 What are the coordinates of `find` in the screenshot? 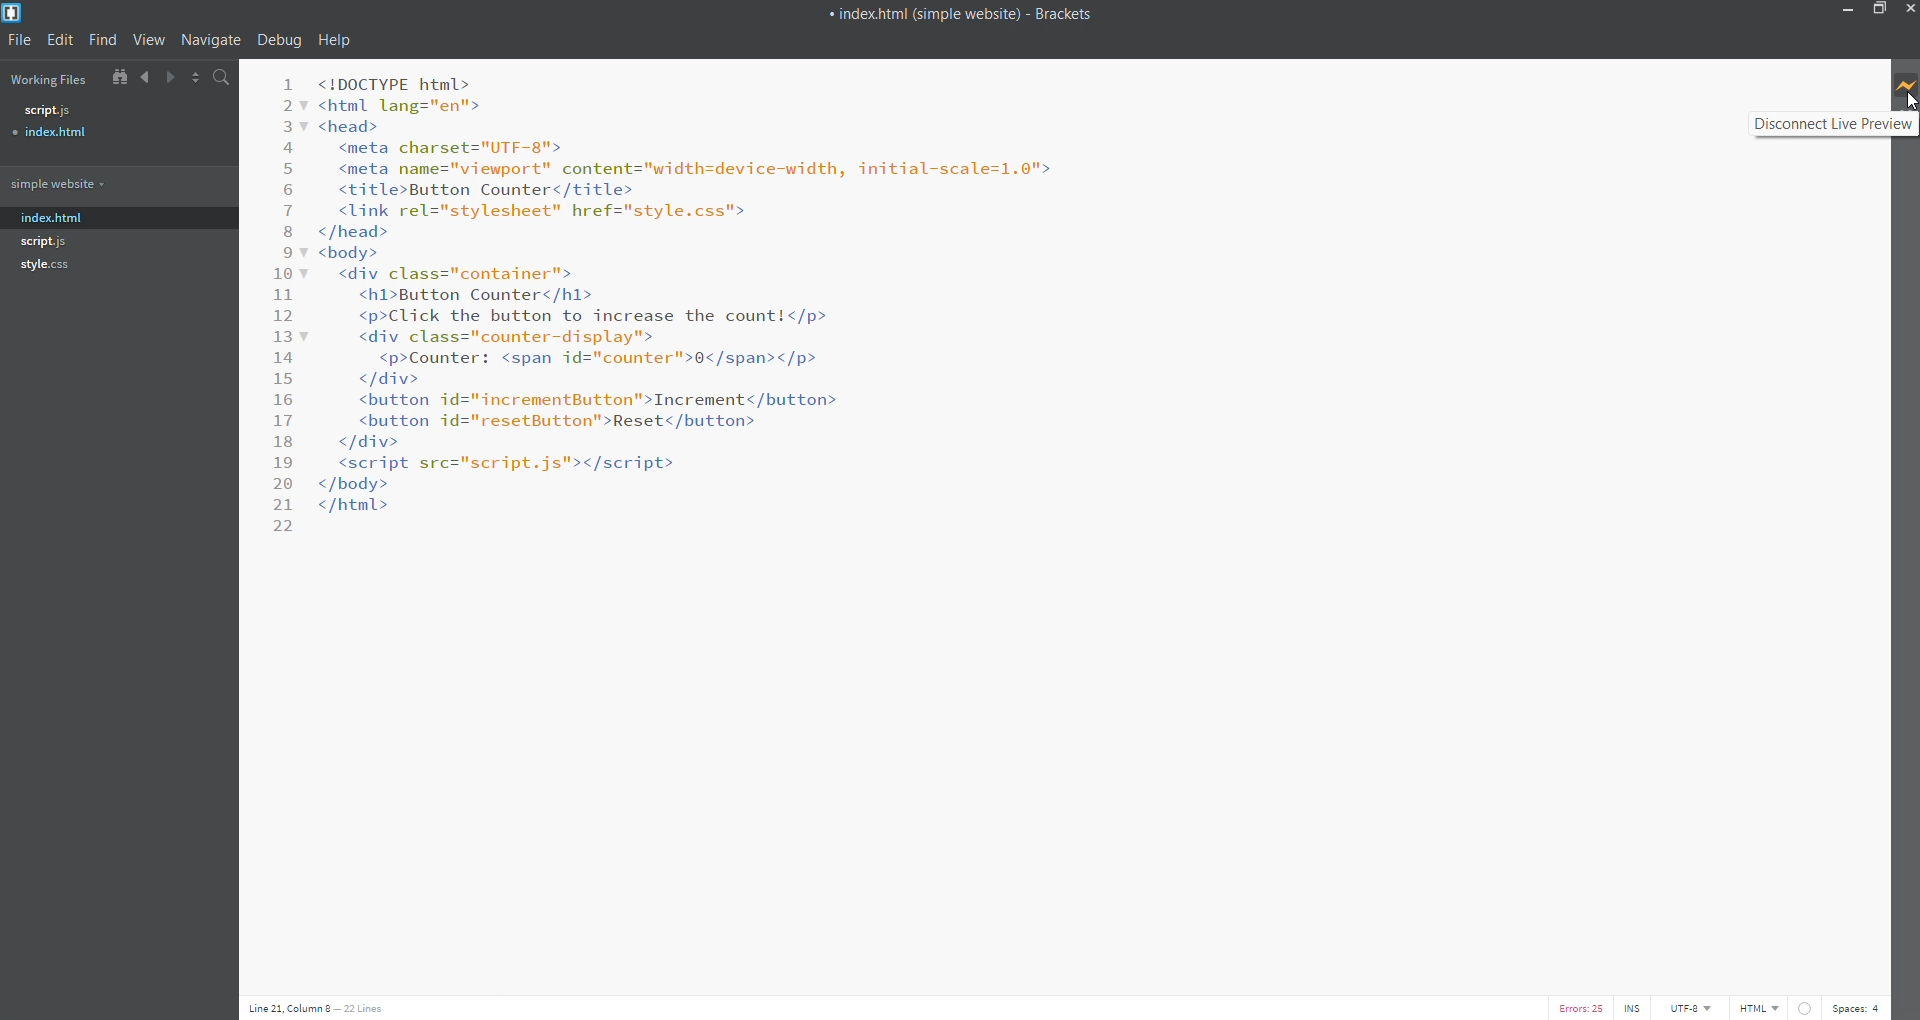 It's located at (103, 42).